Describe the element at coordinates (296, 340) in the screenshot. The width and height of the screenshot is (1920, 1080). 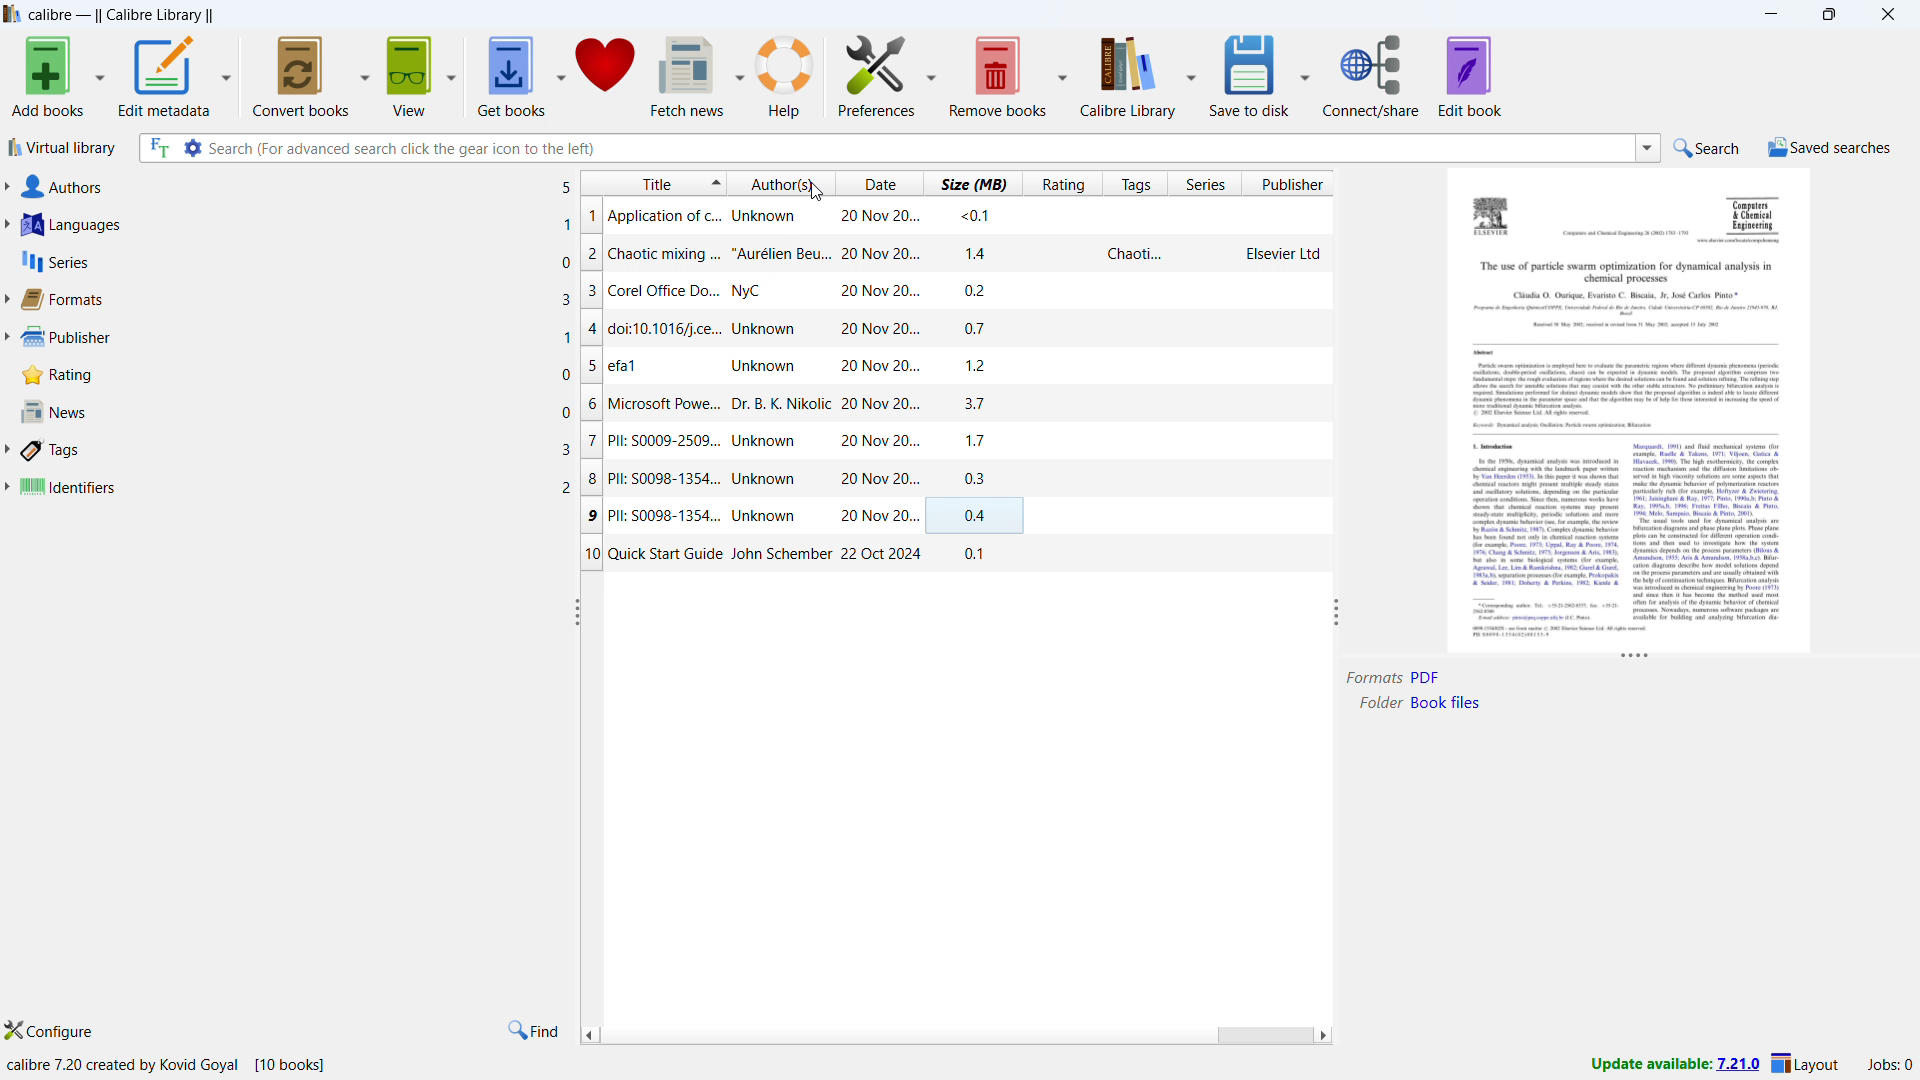
I see `publisher` at that location.